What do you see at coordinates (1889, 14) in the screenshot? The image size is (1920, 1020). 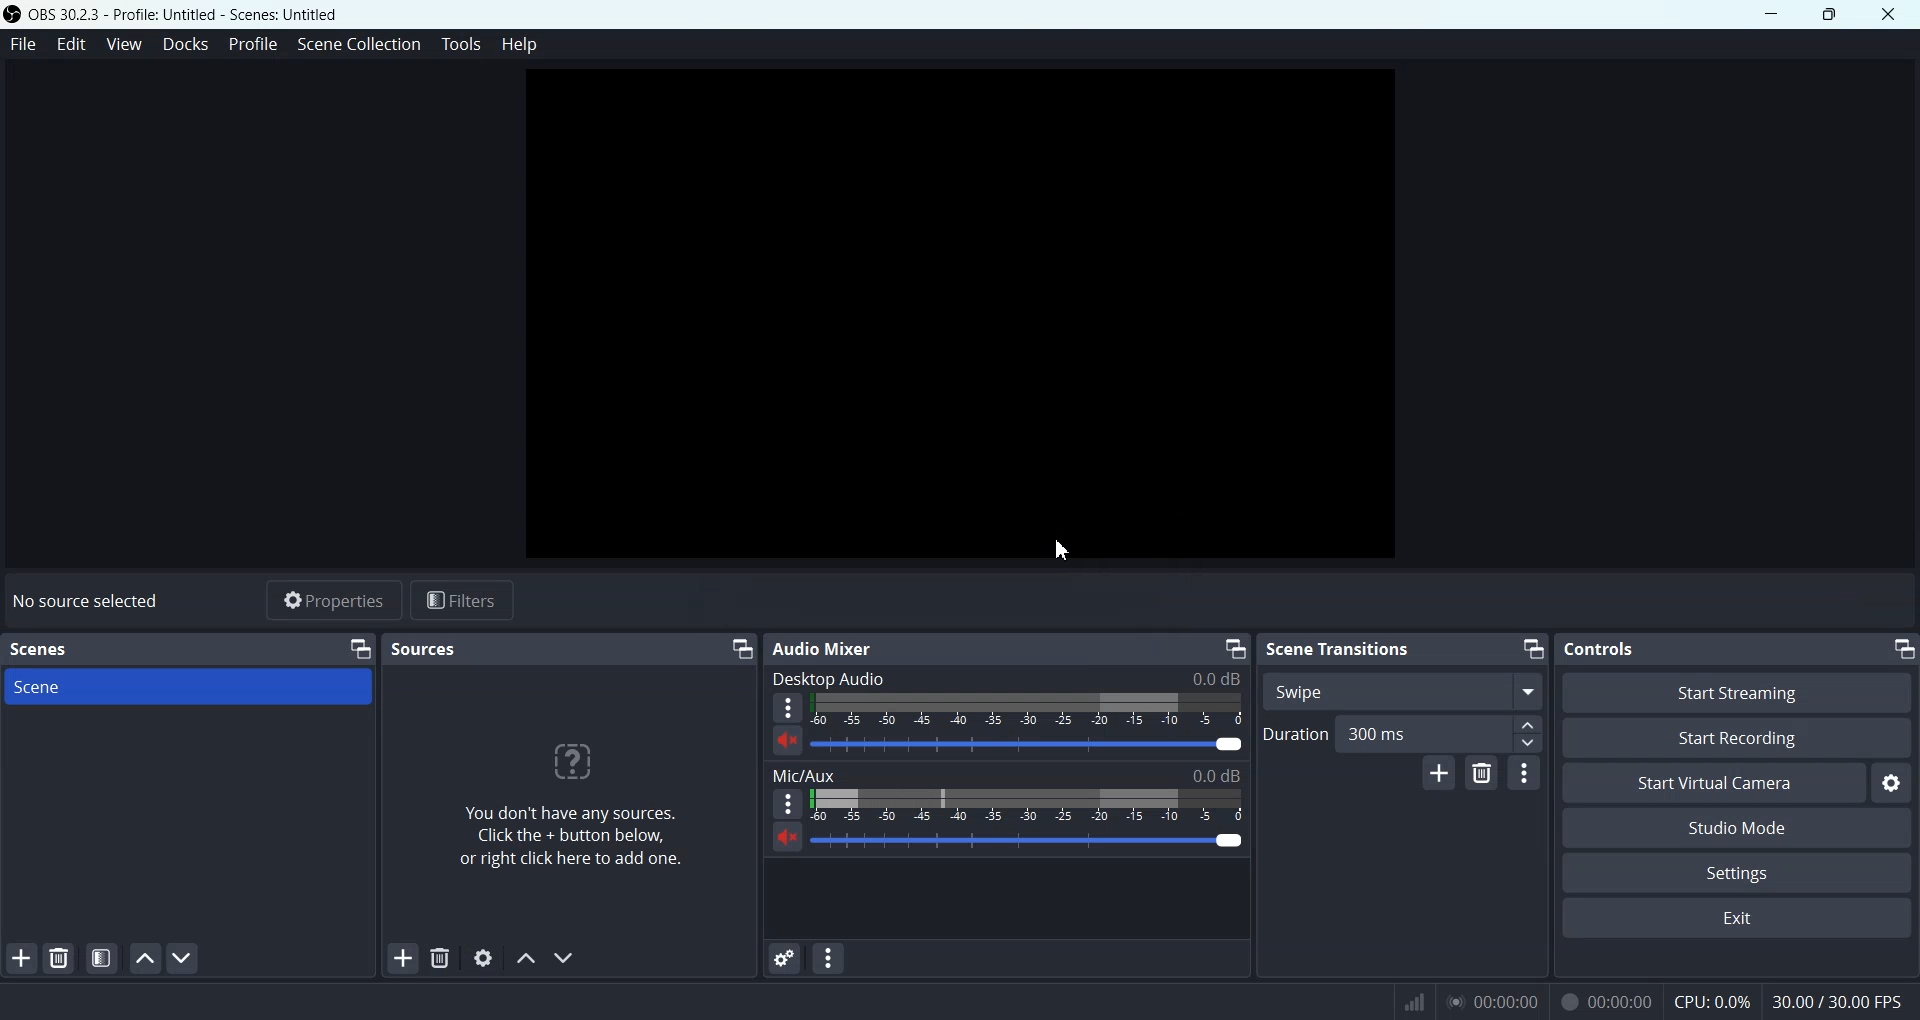 I see `Close` at bounding box center [1889, 14].